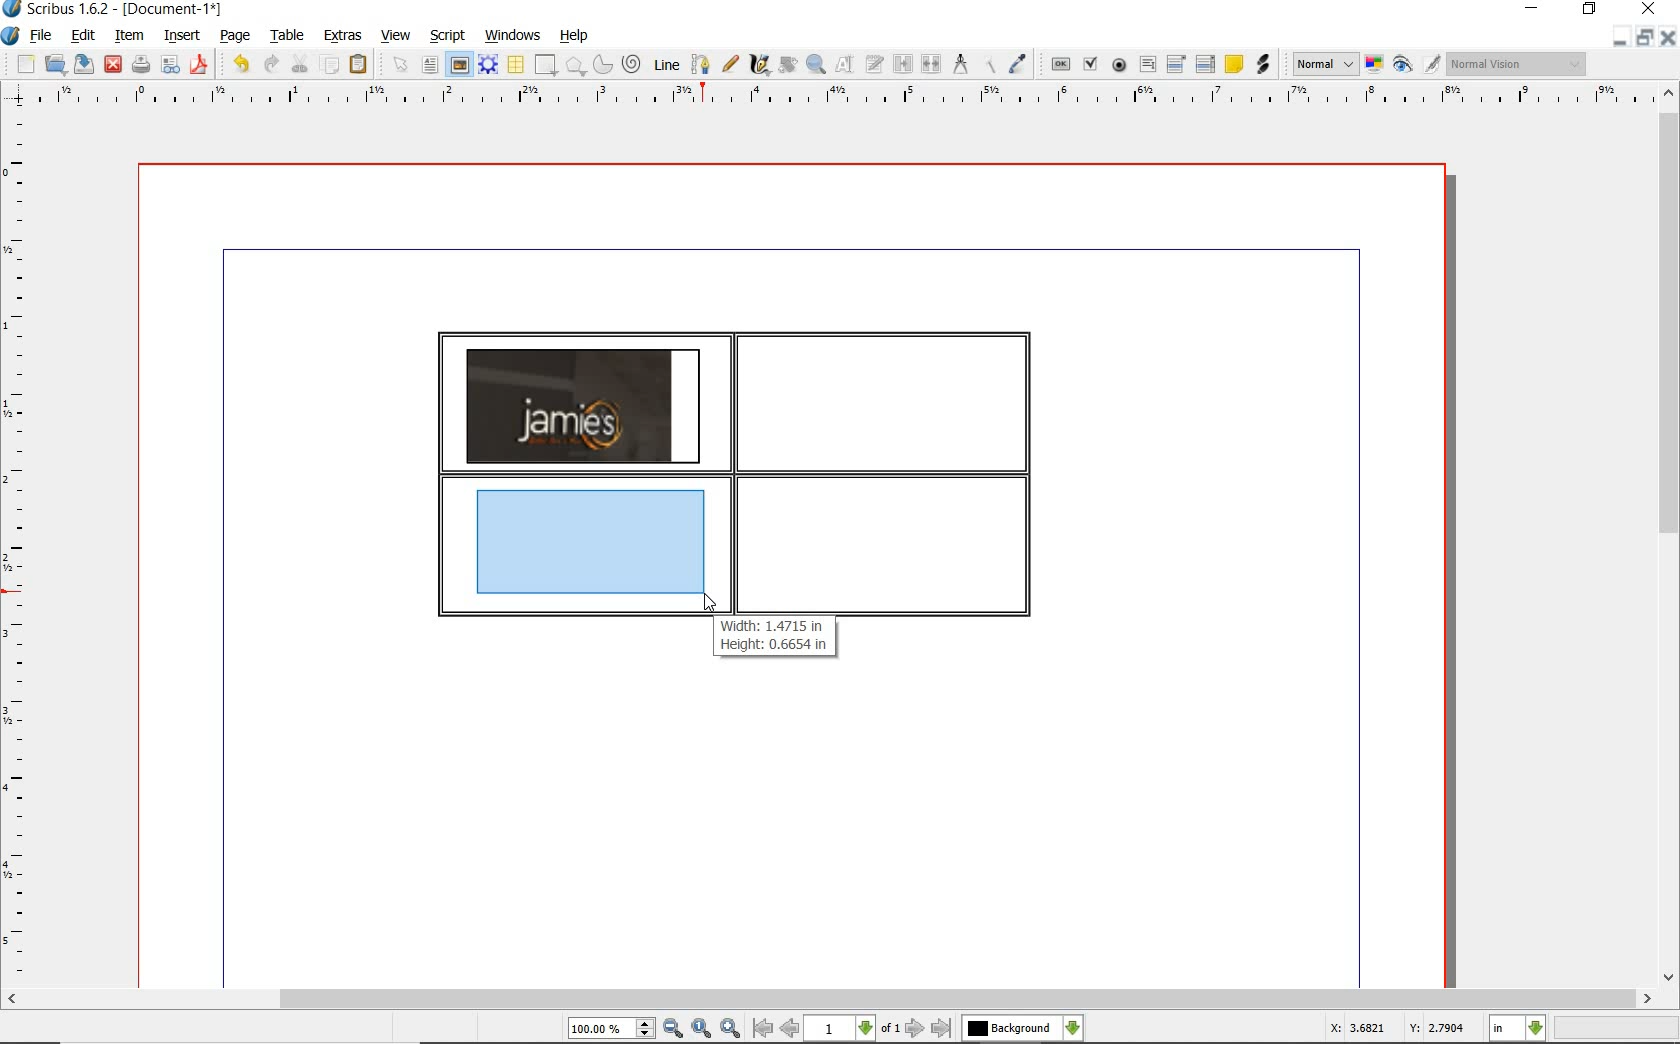 This screenshot has height=1044, width=1680. What do you see at coordinates (731, 1029) in the screenshot?
I see `zoom in` at bounding box center [731, 1029].